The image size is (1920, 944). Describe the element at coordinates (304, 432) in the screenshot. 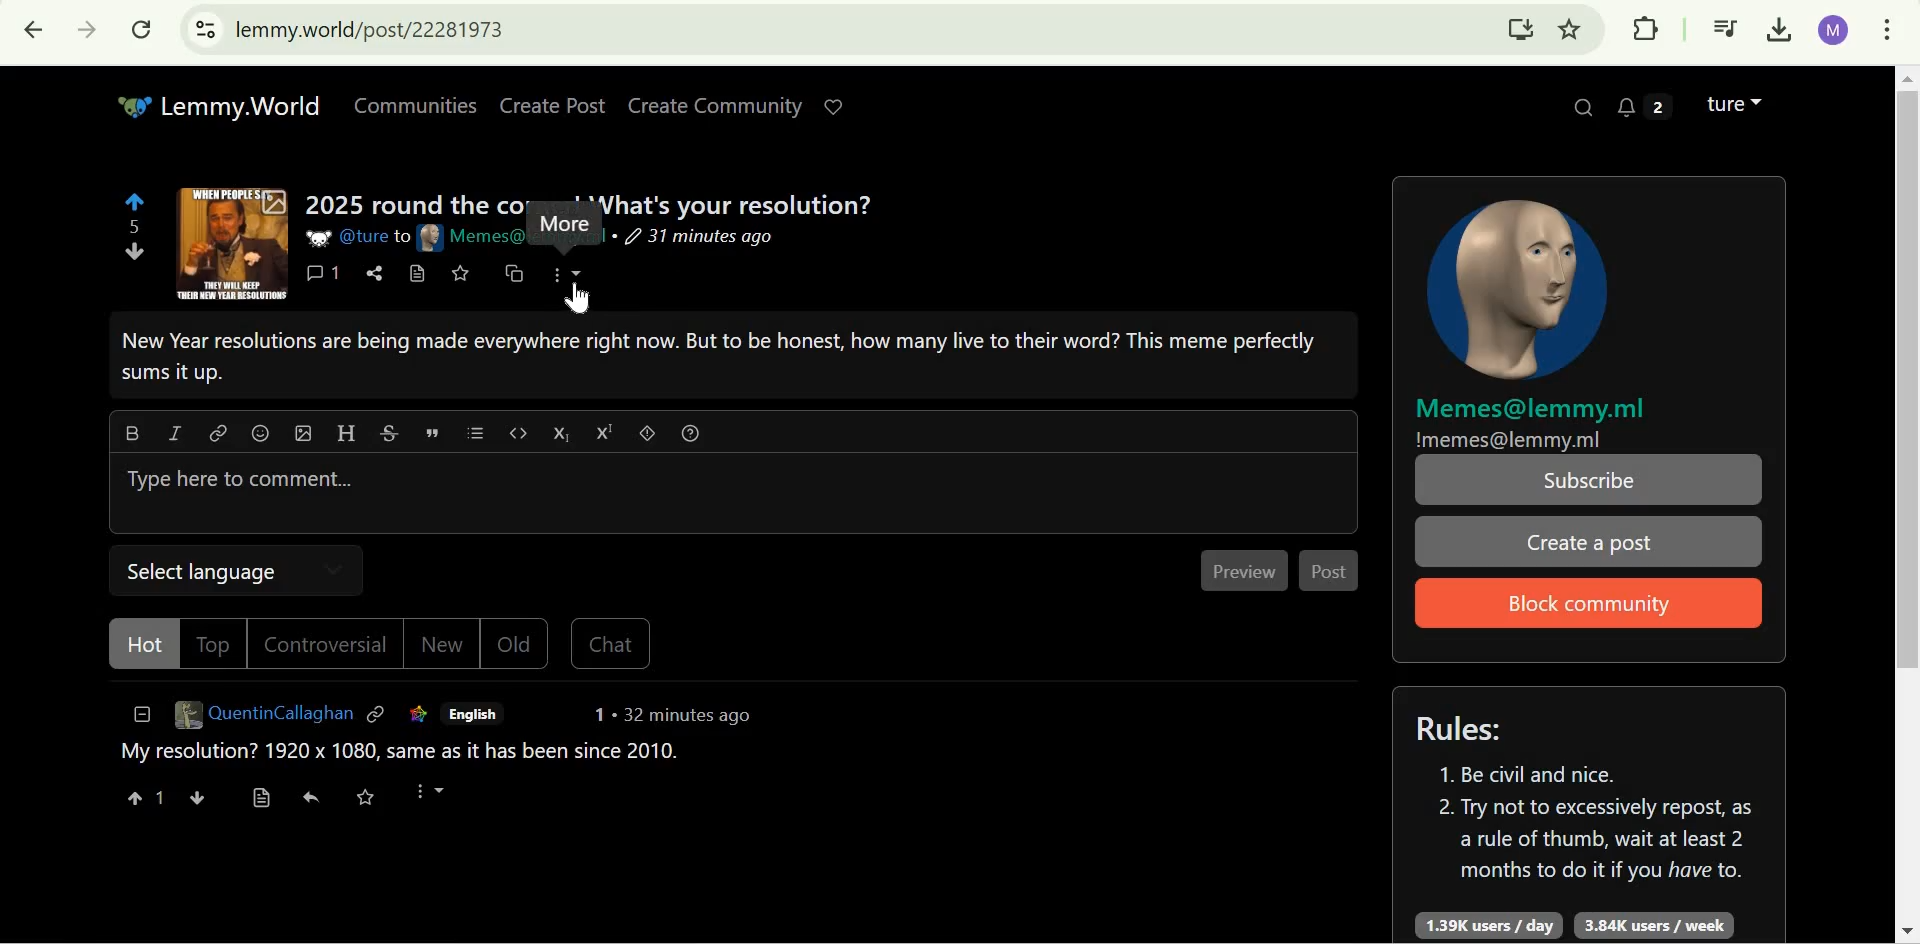

I see `upload image` at that location.